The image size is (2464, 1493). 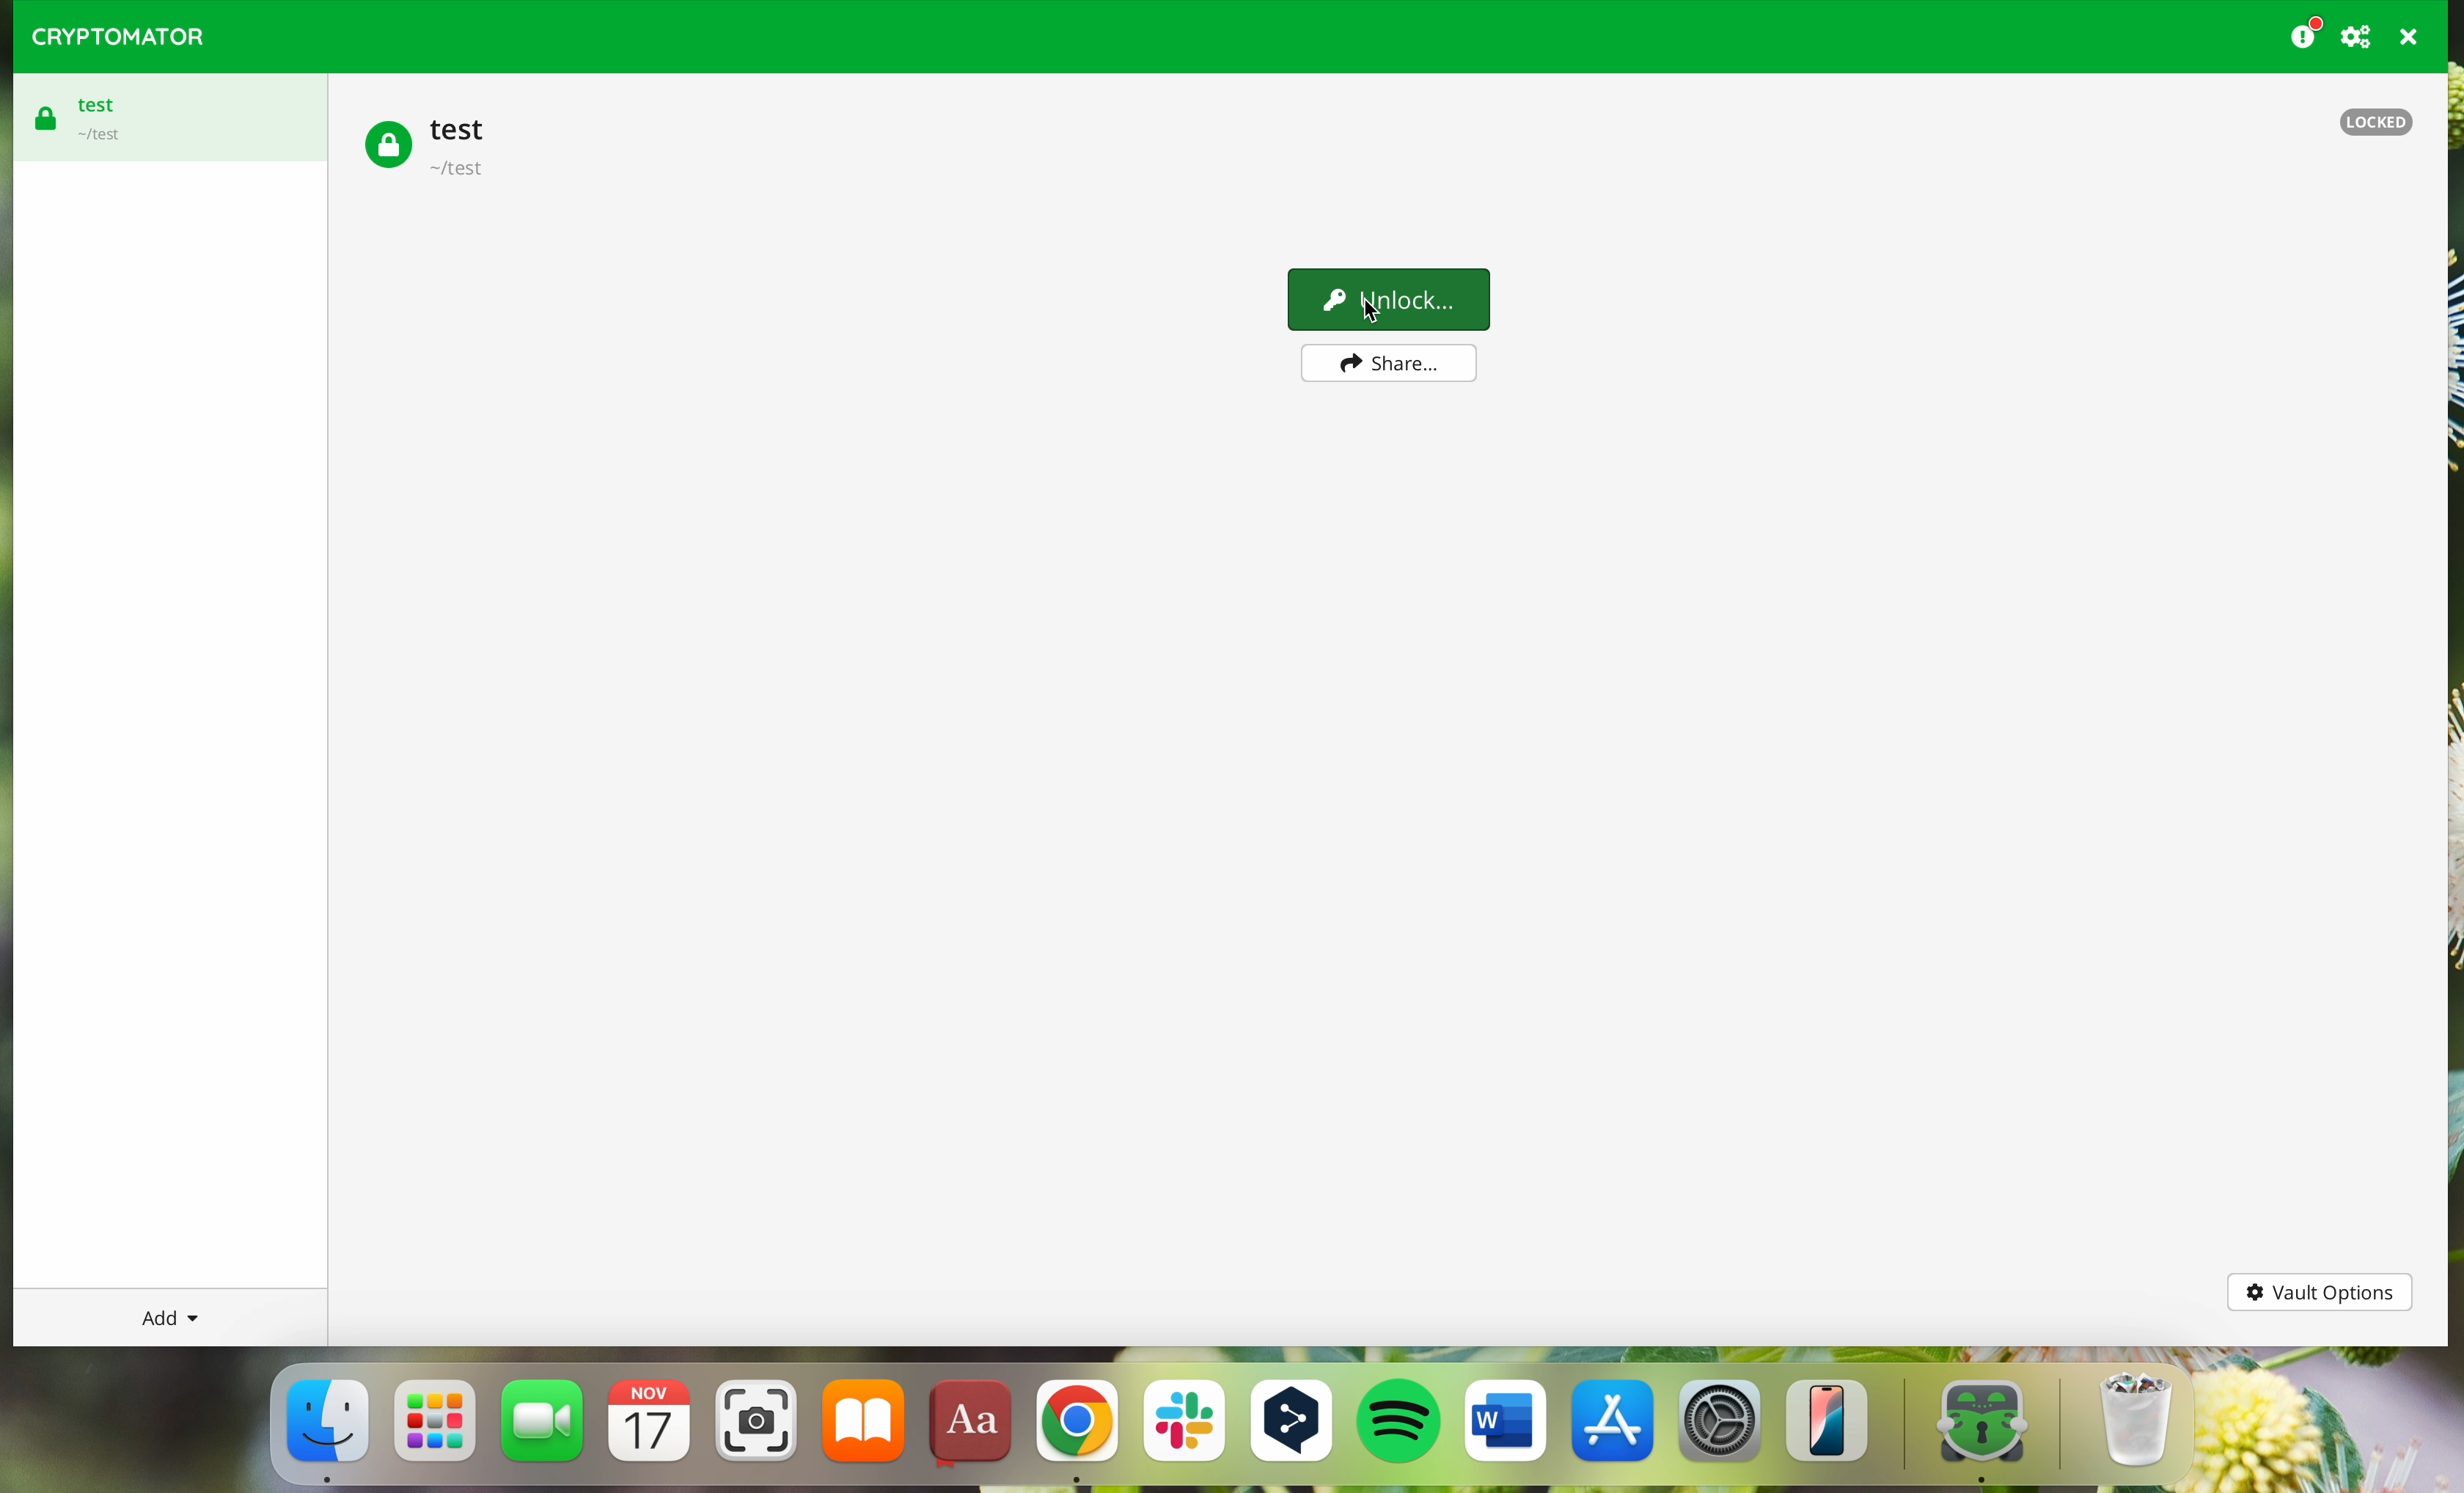 I want to click on iBooks, so click(x=864, y=1428).